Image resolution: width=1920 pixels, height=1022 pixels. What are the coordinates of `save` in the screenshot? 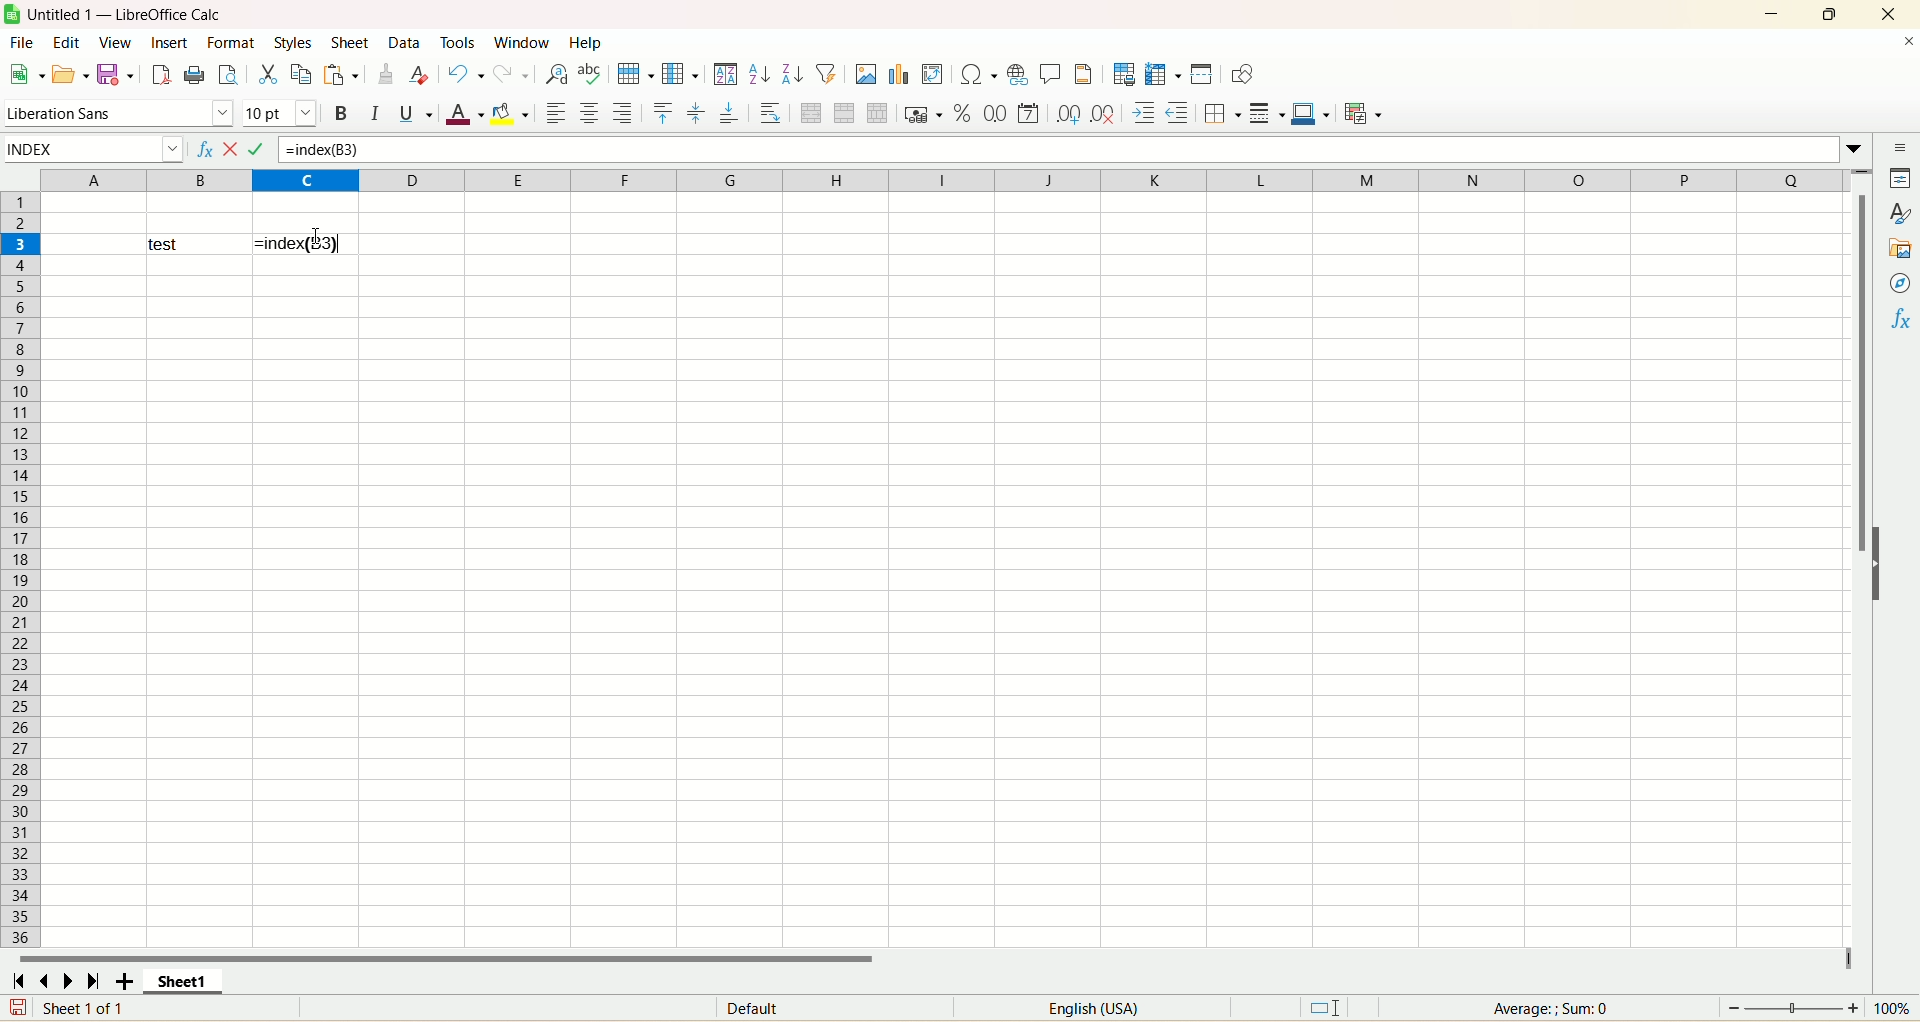 It's located at (114, 75).